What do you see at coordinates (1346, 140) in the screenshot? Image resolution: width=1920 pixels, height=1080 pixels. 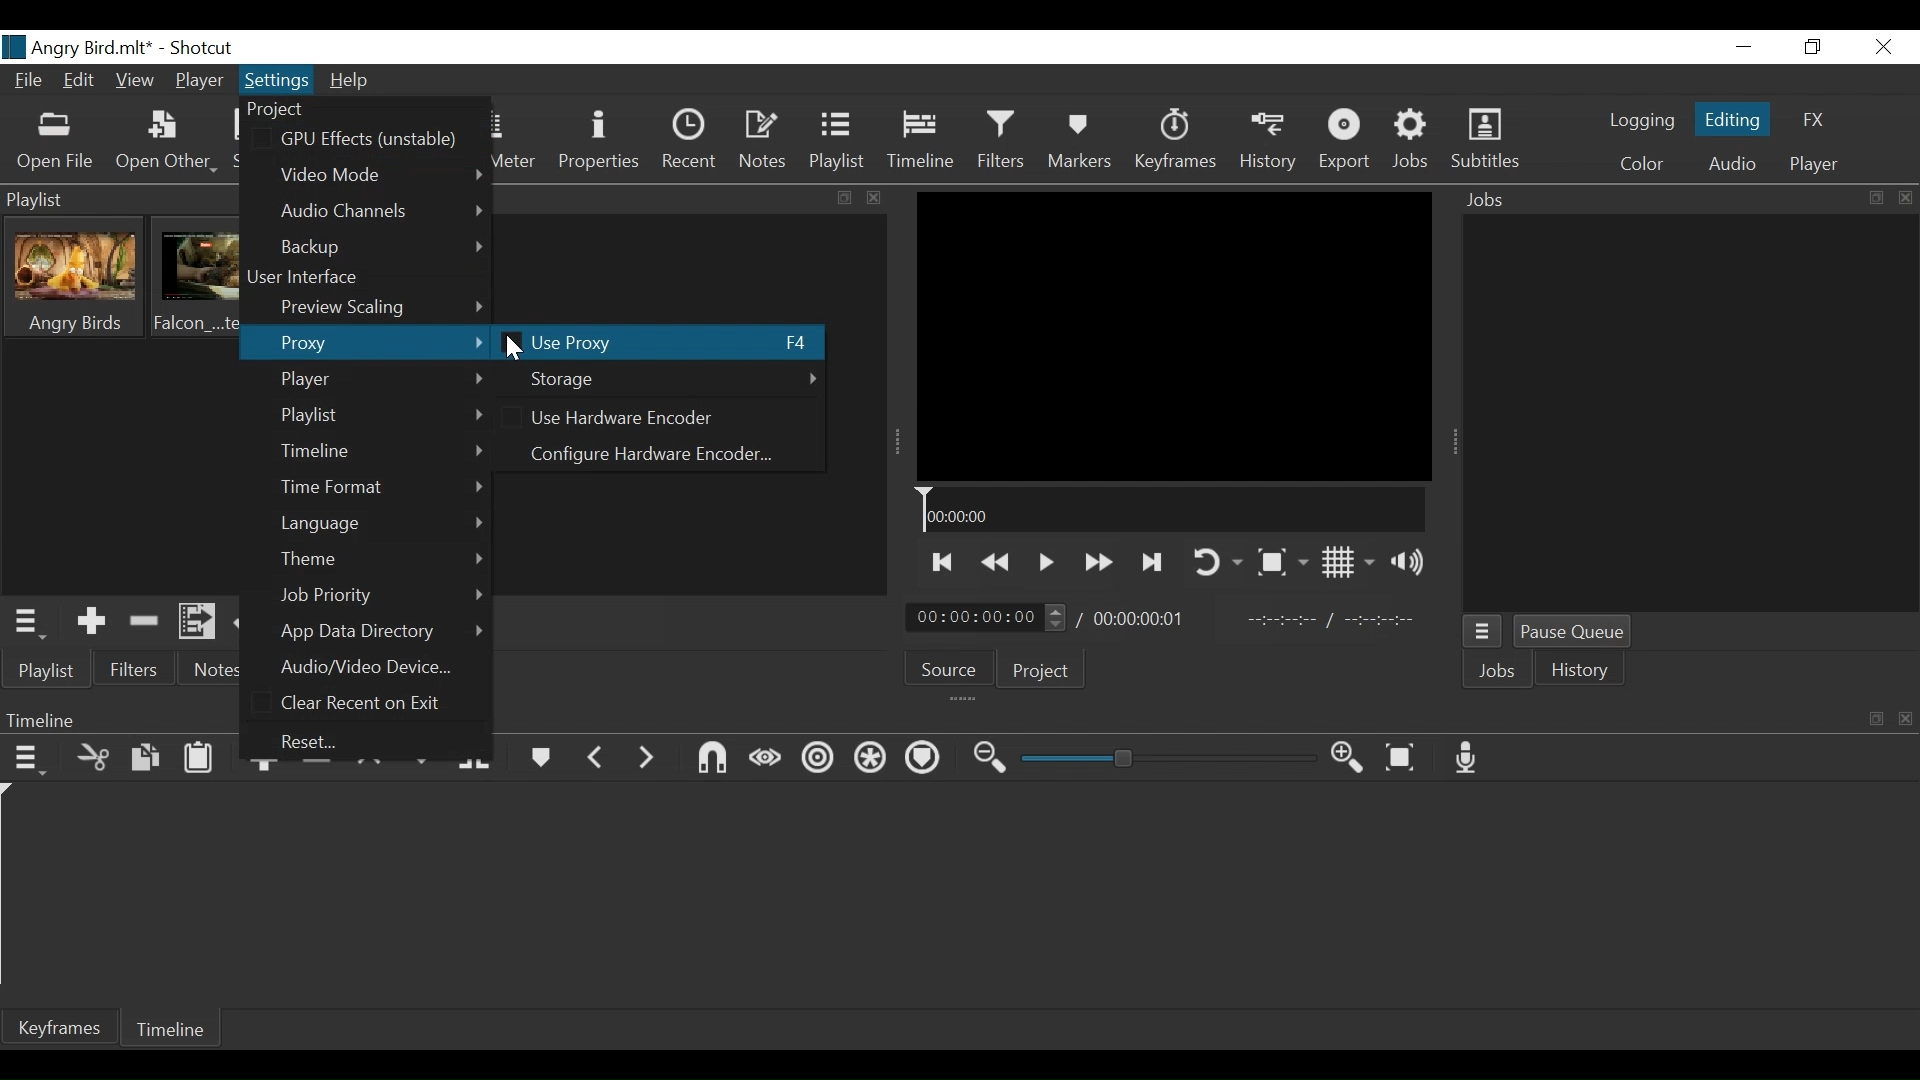 I see `Export` at bounding box center [1346, 140].